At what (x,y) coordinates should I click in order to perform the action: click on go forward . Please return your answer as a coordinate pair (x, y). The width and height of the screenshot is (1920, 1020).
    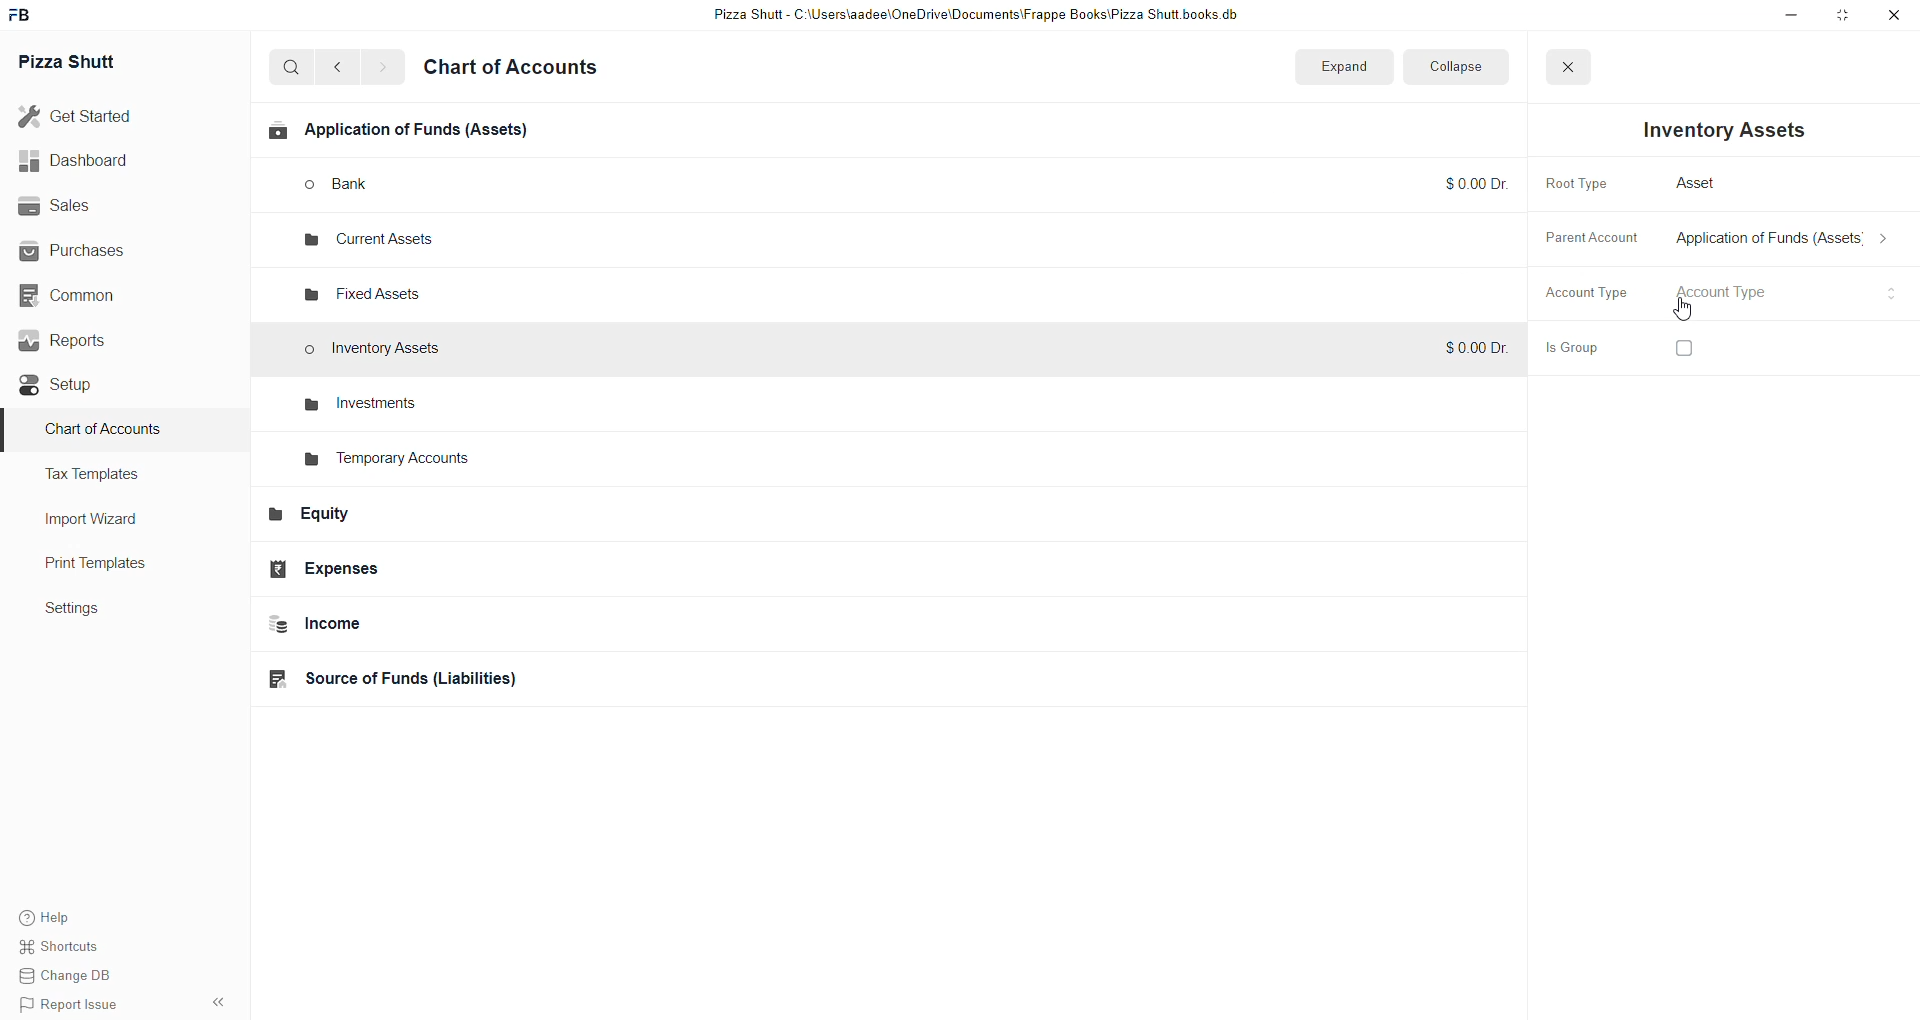
    Looking at the image, I should click on (382, 69).